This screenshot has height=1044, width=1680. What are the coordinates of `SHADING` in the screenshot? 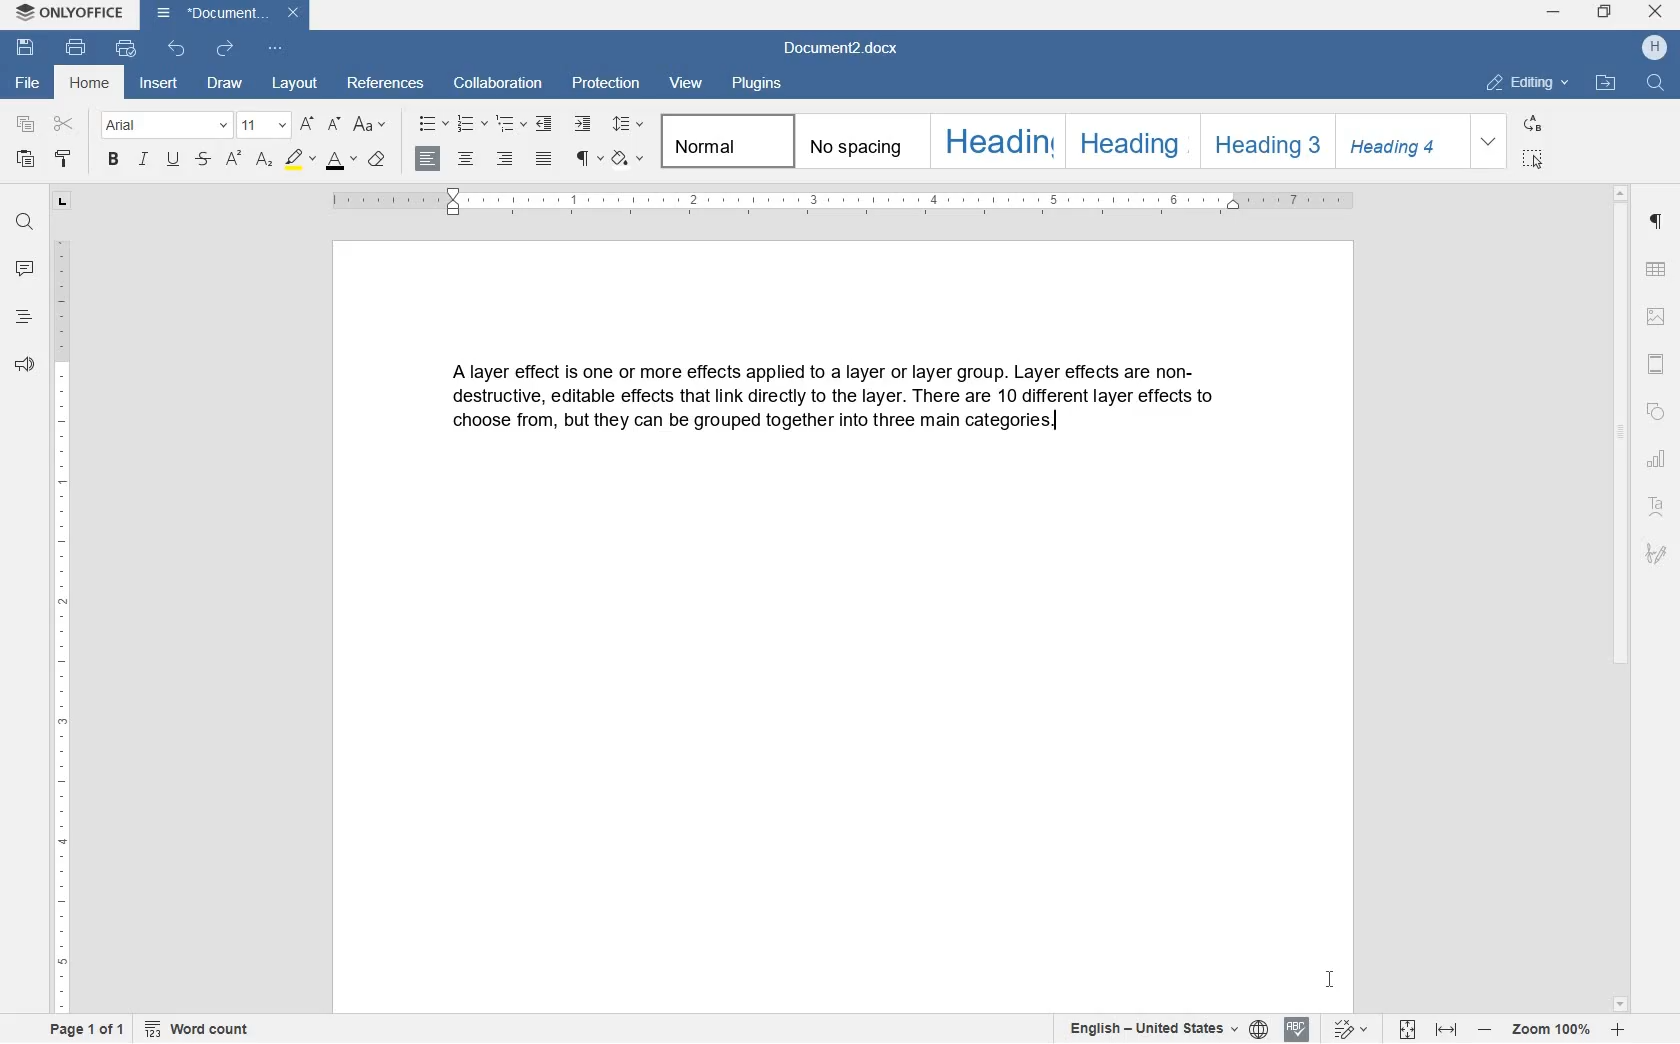 It's located at (627, 160).